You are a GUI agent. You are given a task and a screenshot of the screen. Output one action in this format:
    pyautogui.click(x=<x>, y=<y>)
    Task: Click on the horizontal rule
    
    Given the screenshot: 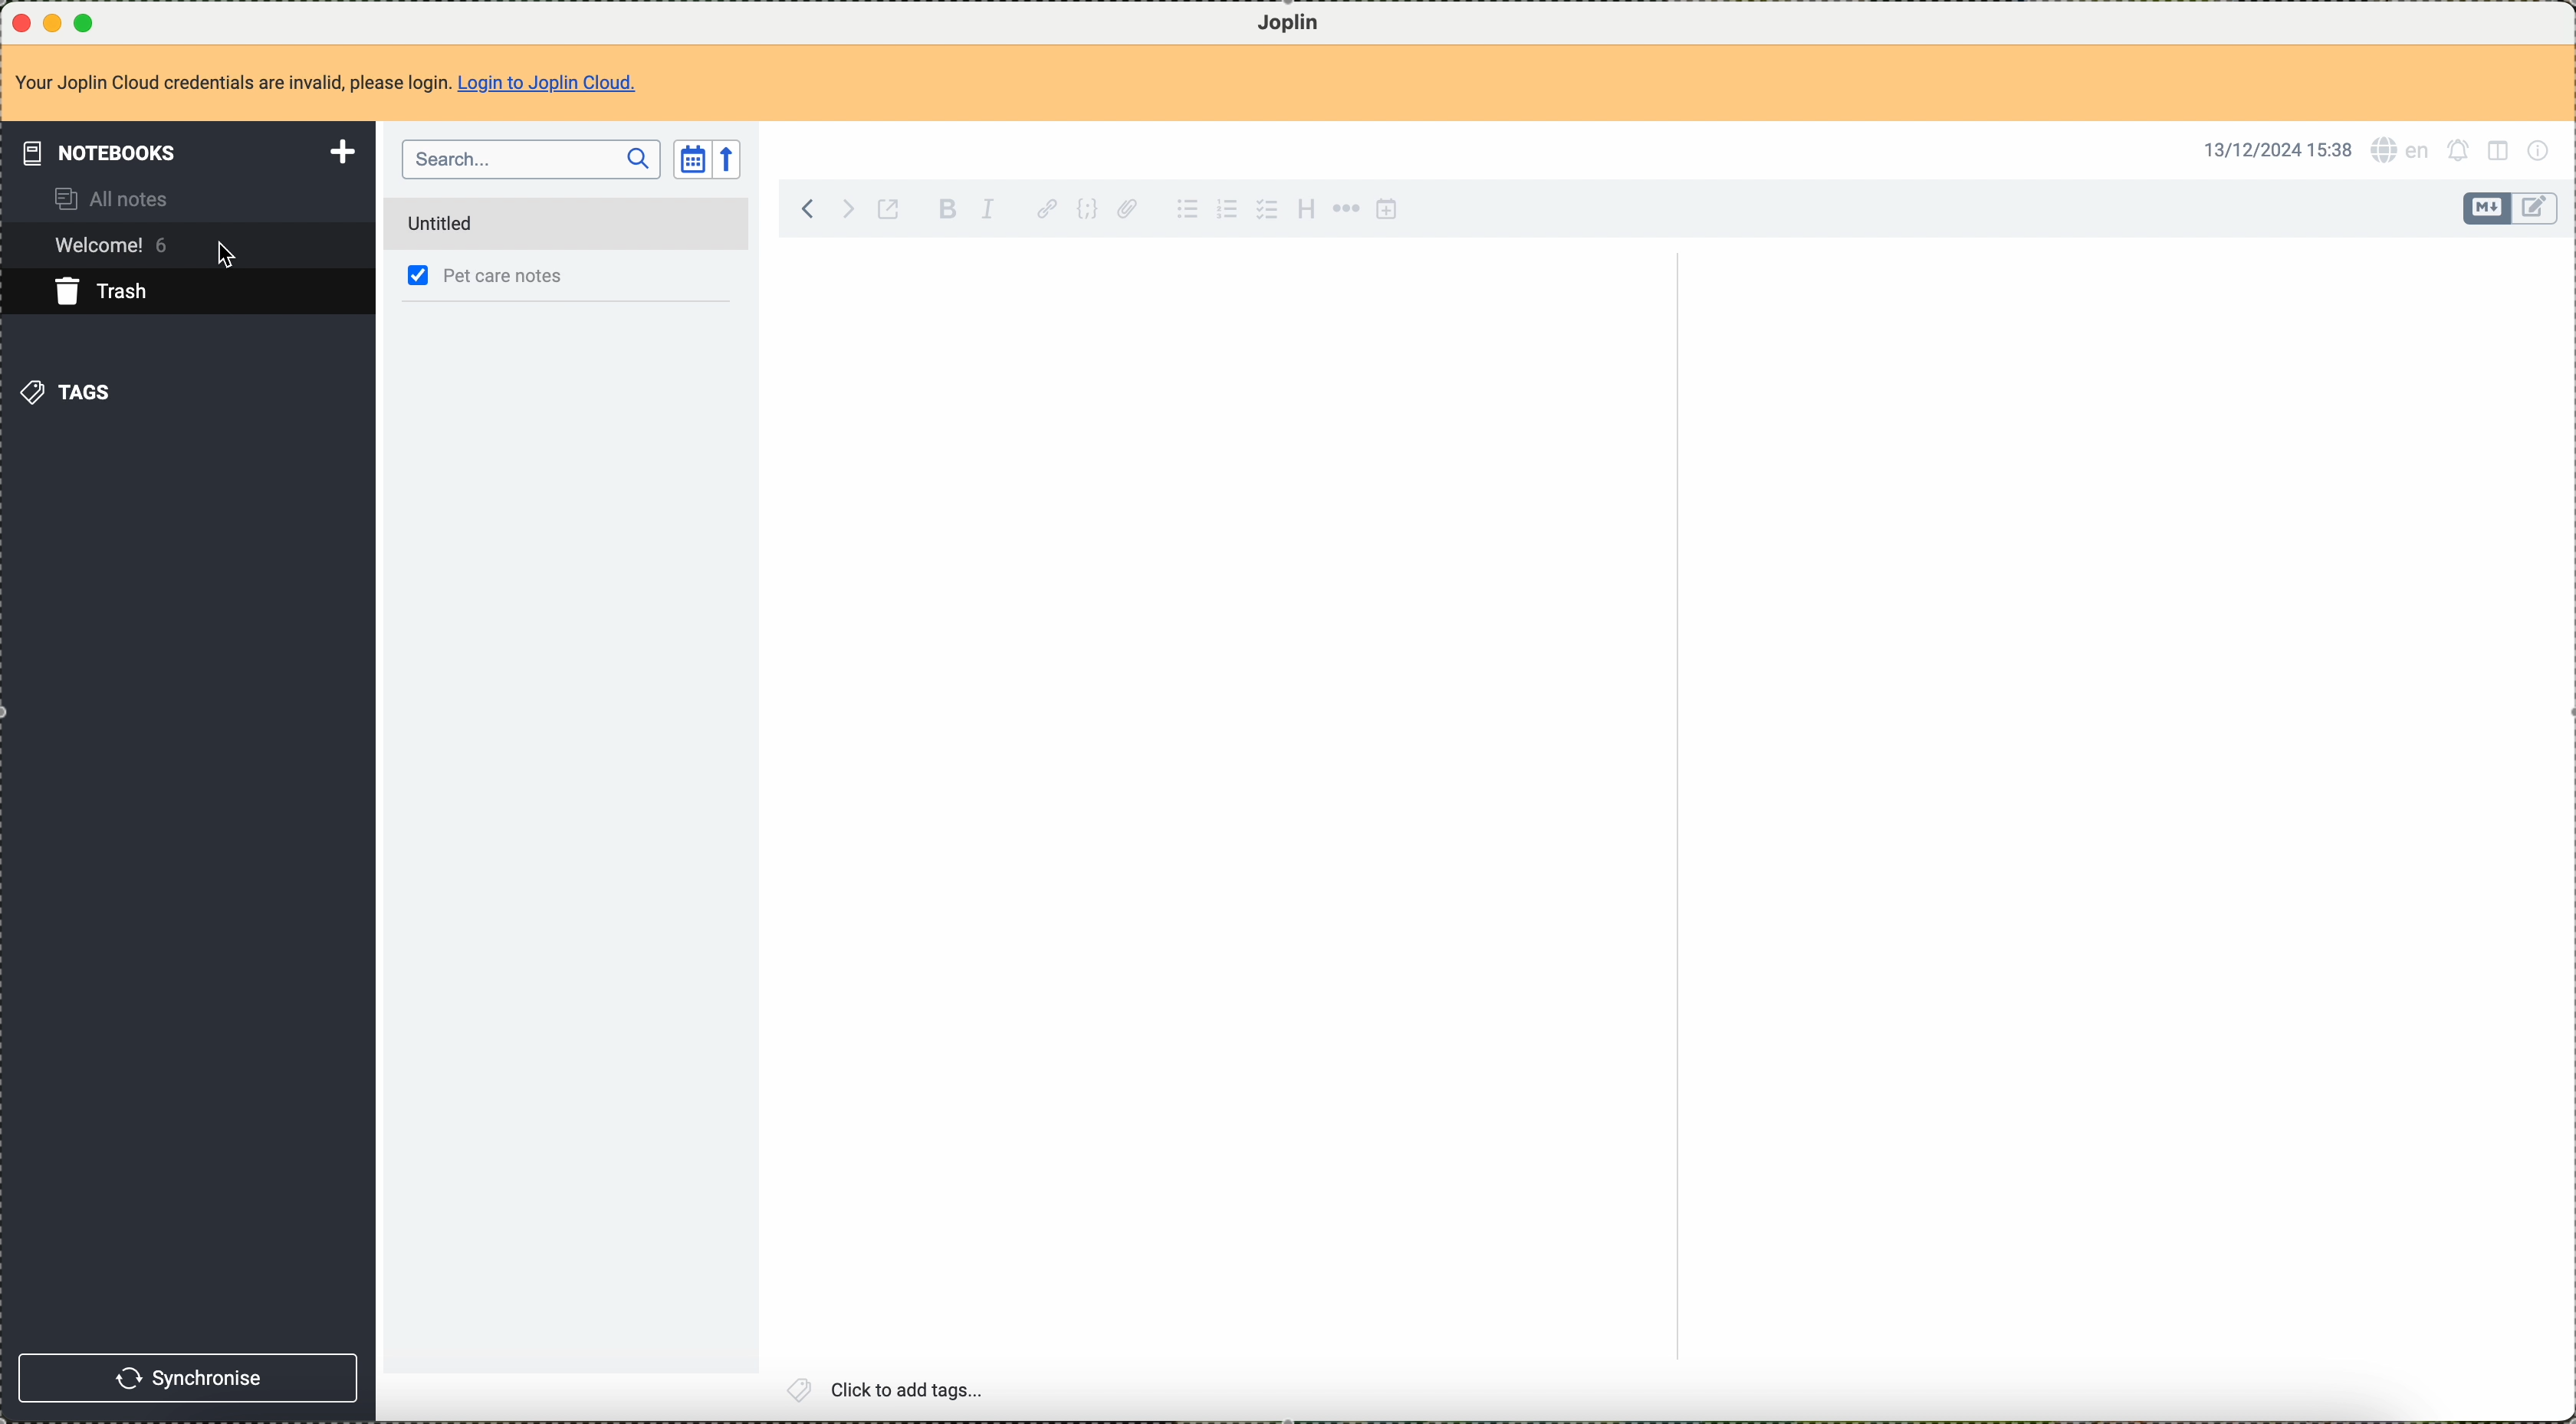 What is the action you would take?
    pyautogui.click(x=1346, y=211)
    